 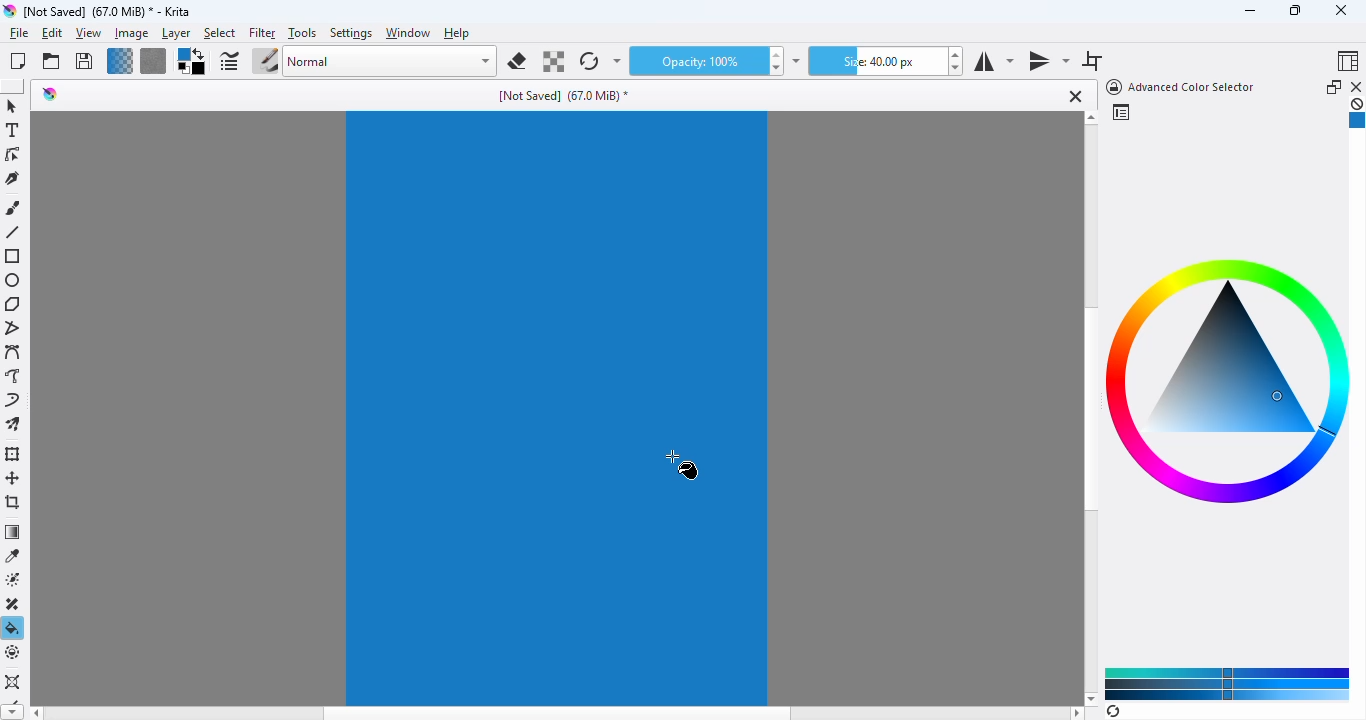 I want to click on size, so click(x=875, y=61).